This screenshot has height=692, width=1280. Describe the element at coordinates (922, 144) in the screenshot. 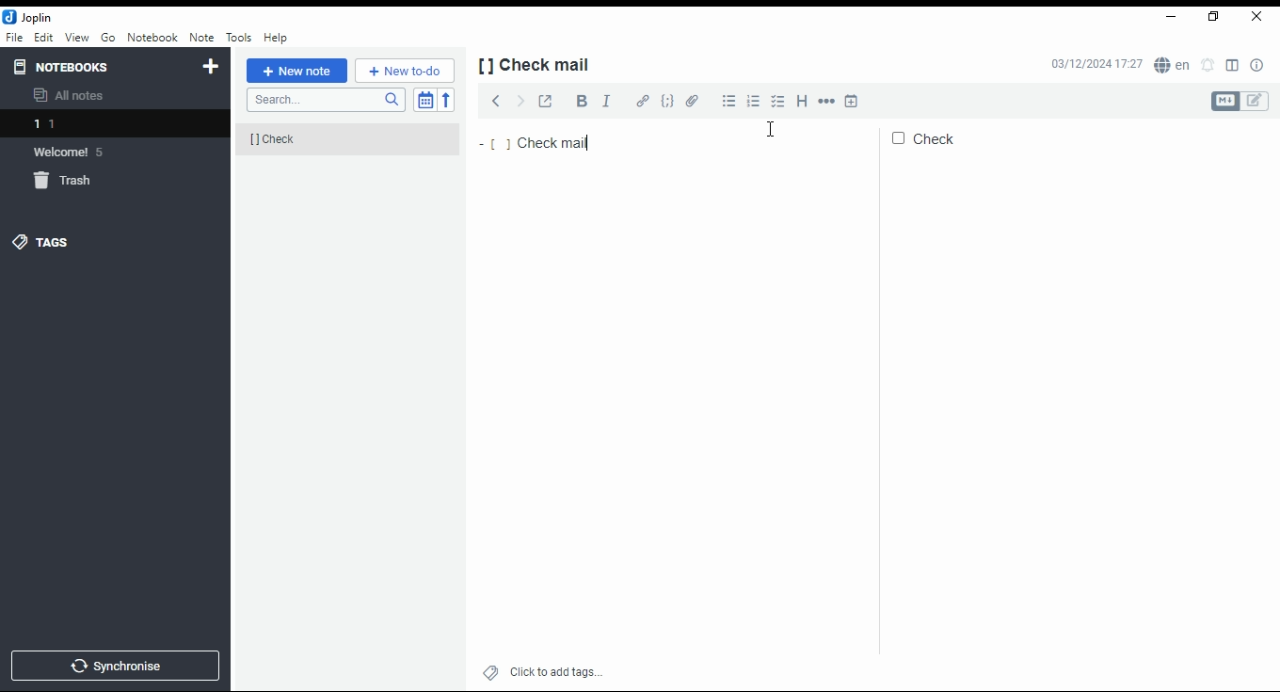

I see `check ` at that location.